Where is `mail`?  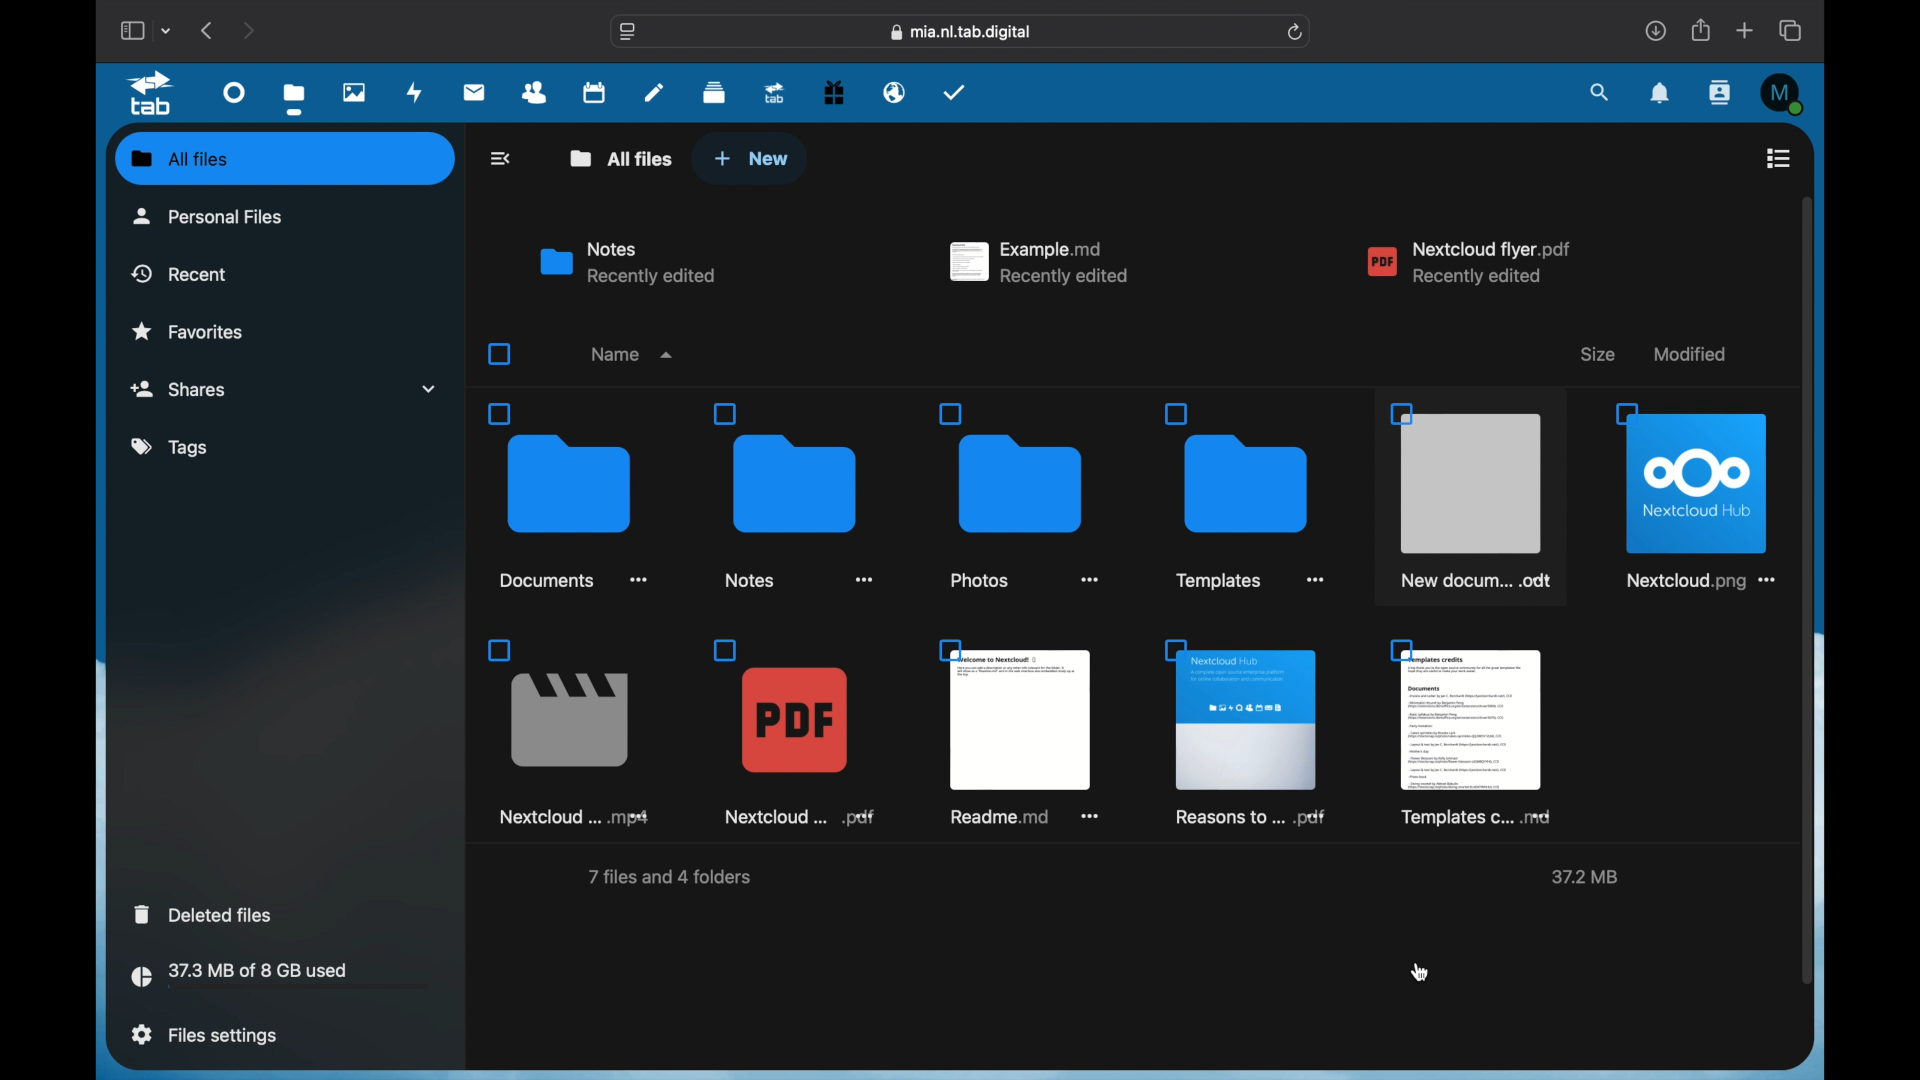 mail is located at coordinates (475, 94).